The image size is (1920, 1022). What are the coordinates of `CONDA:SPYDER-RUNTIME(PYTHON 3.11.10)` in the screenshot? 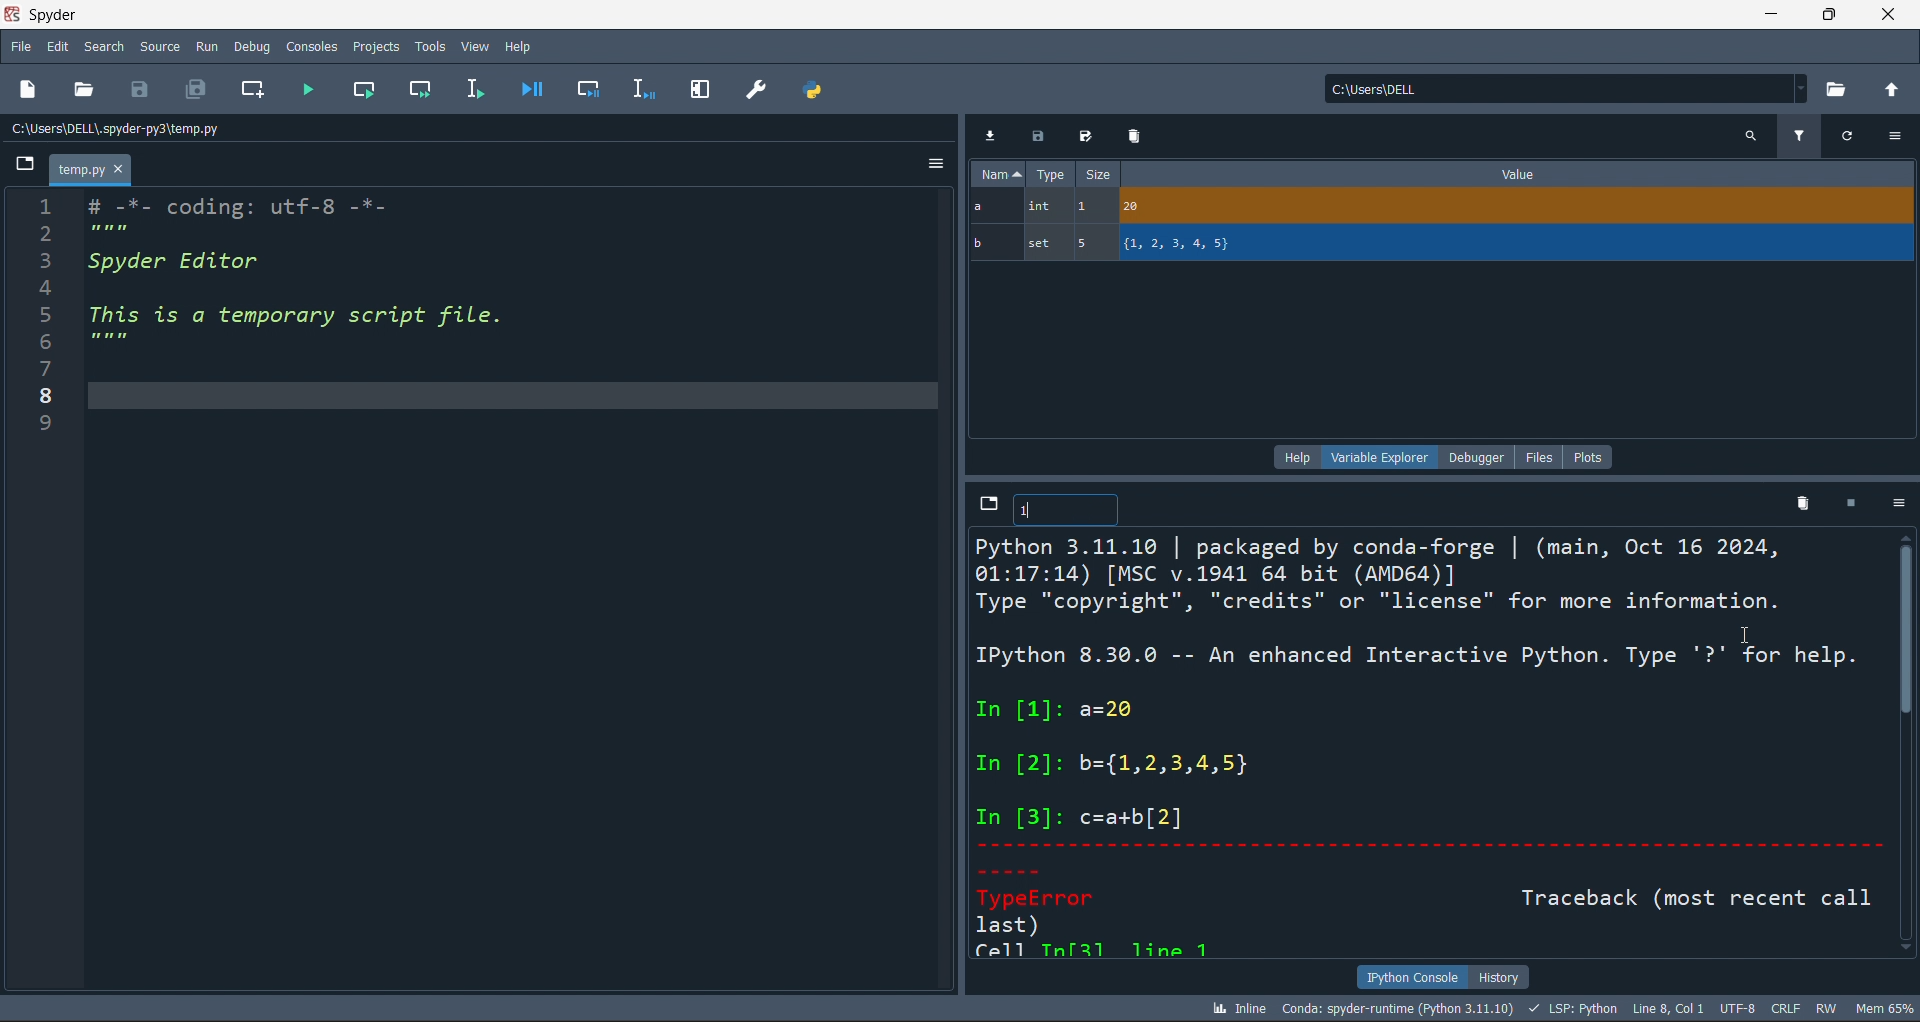 It's located at (1395, 1007).